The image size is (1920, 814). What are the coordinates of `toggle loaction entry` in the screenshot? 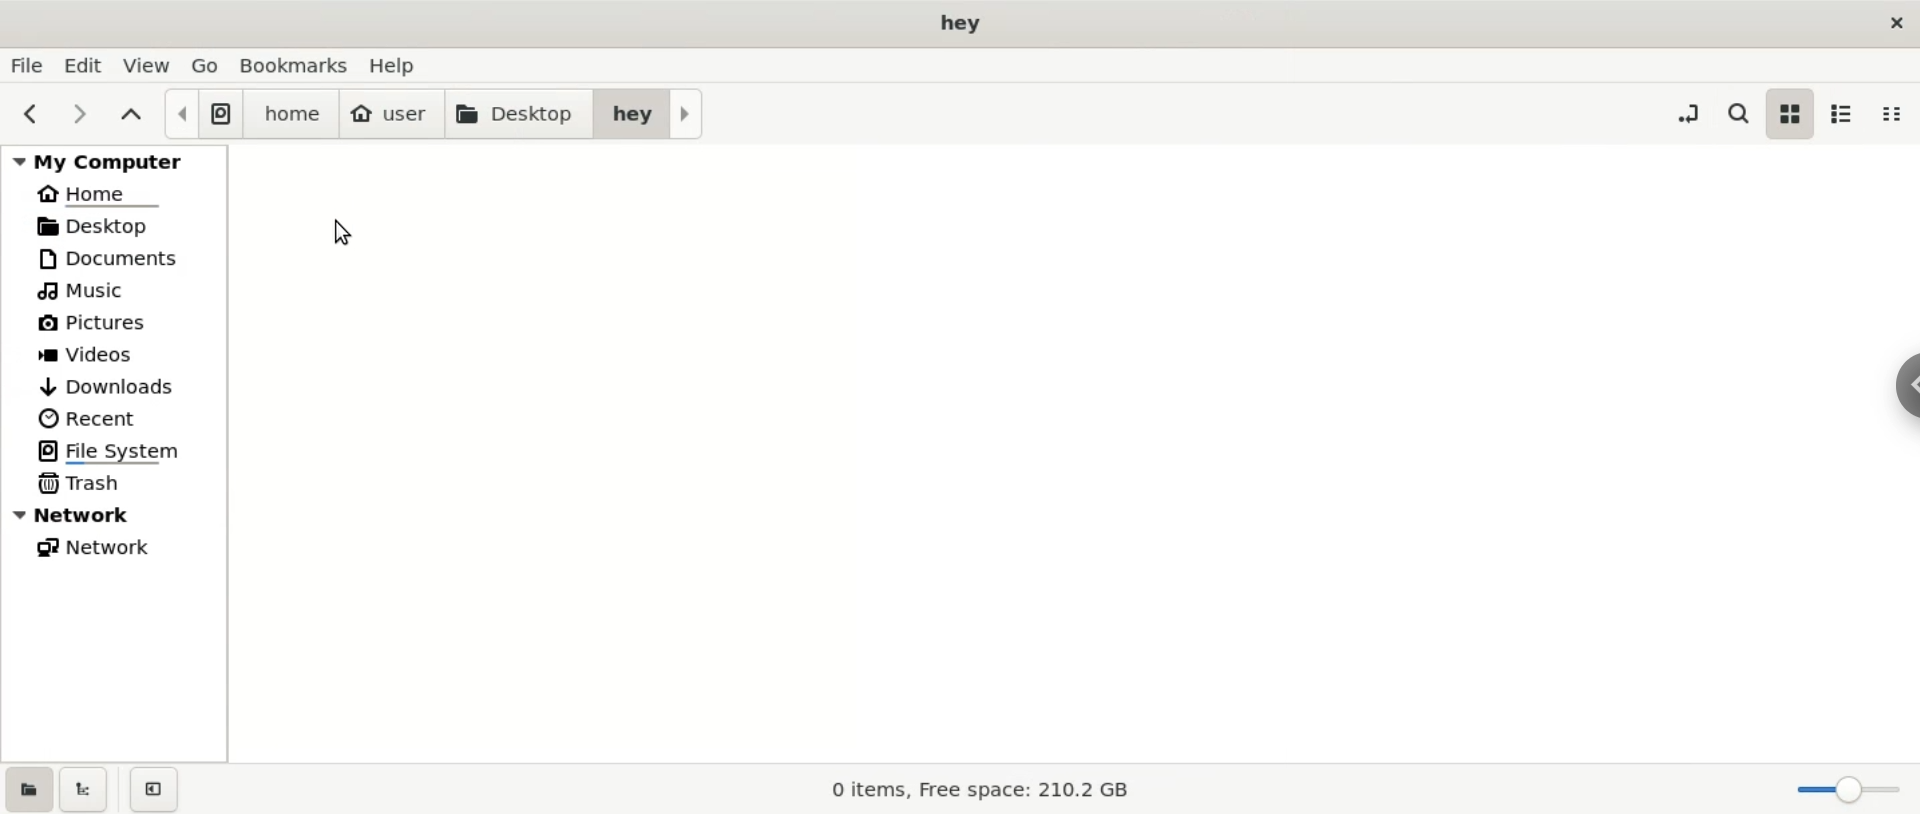 It's located at (1692, 111).